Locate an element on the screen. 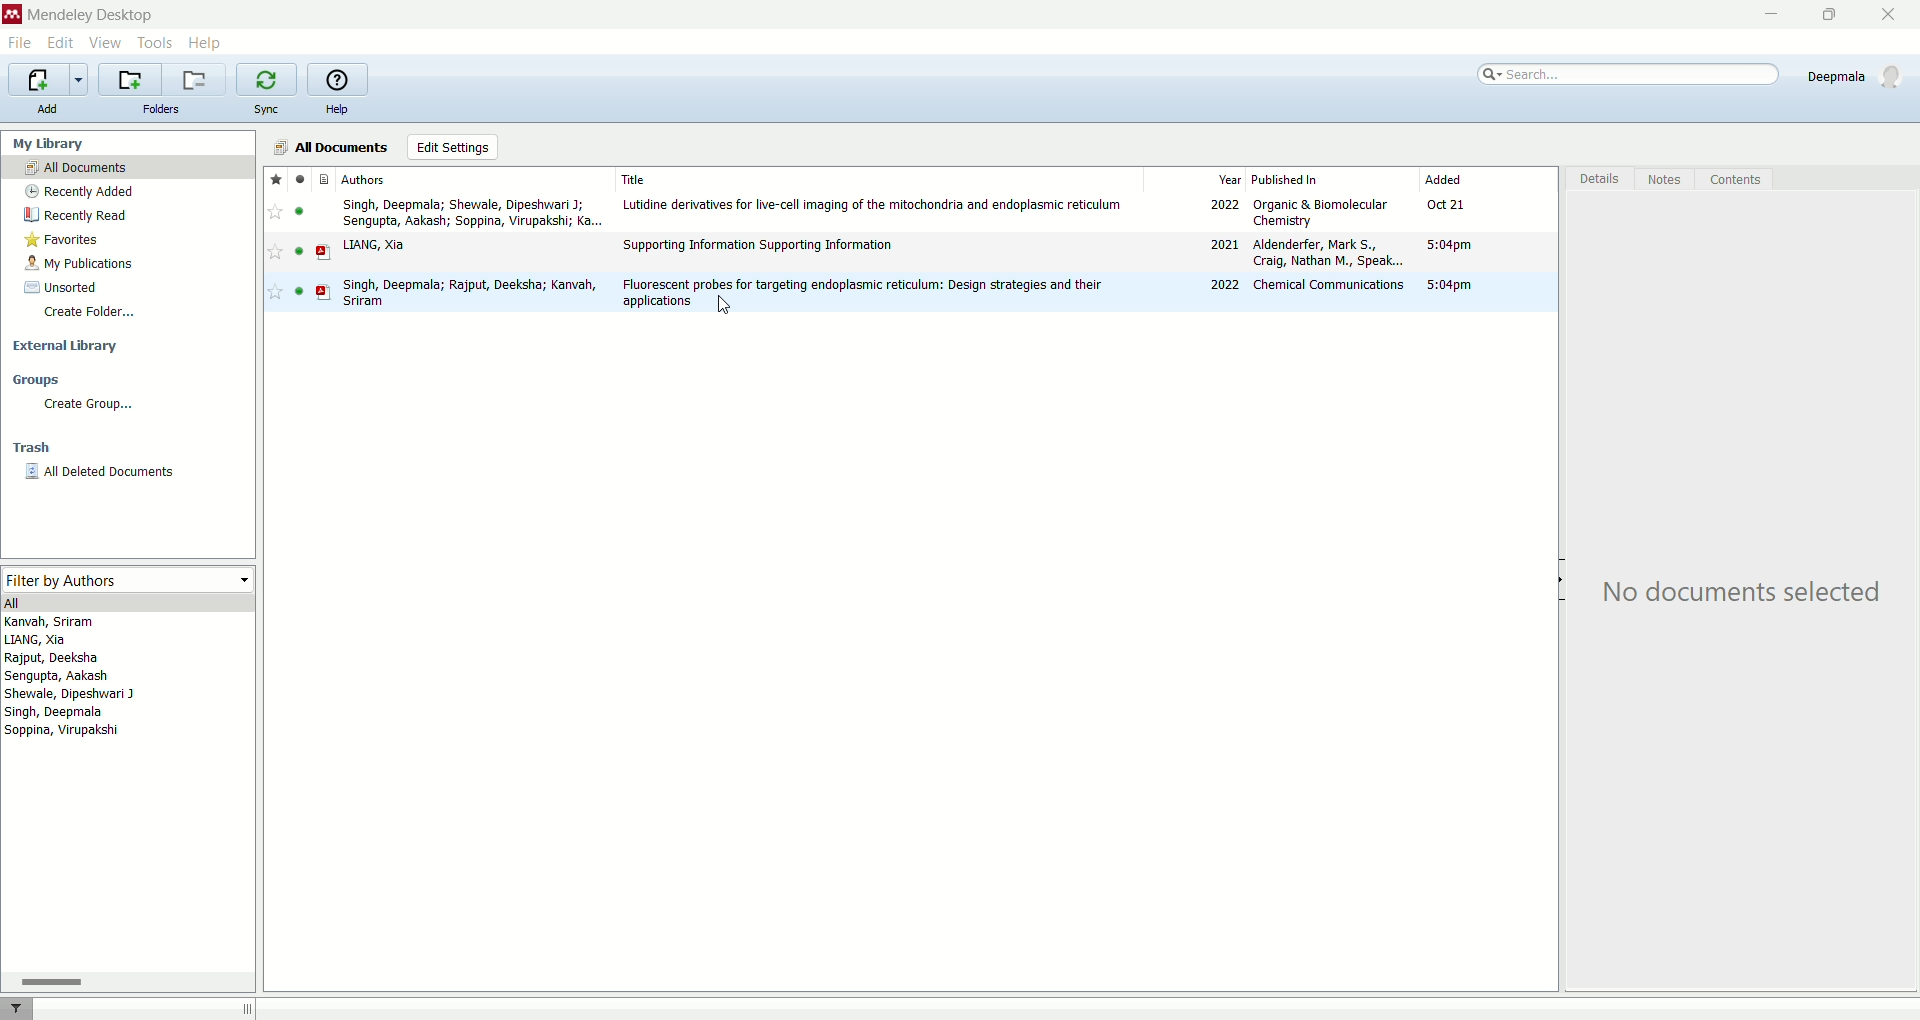  filter by authors is located at coordinates (124, 577).